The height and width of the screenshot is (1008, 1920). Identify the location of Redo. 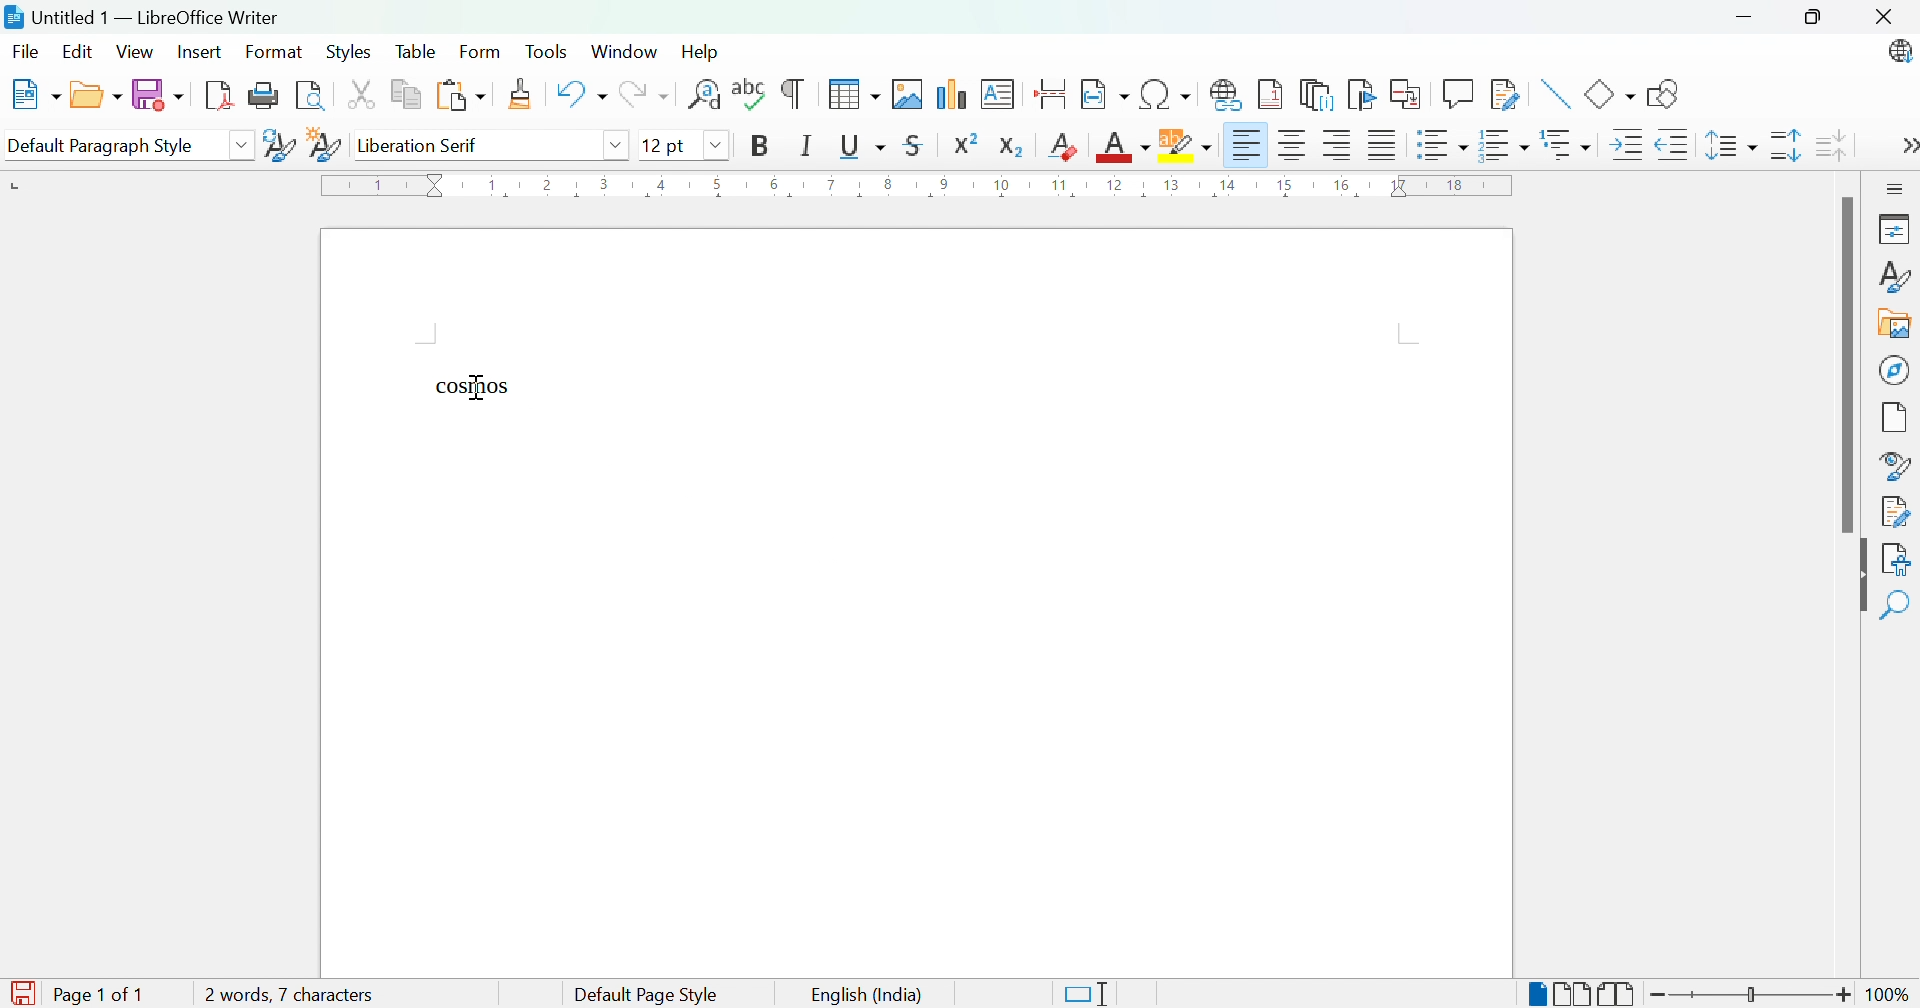
(646, 96).